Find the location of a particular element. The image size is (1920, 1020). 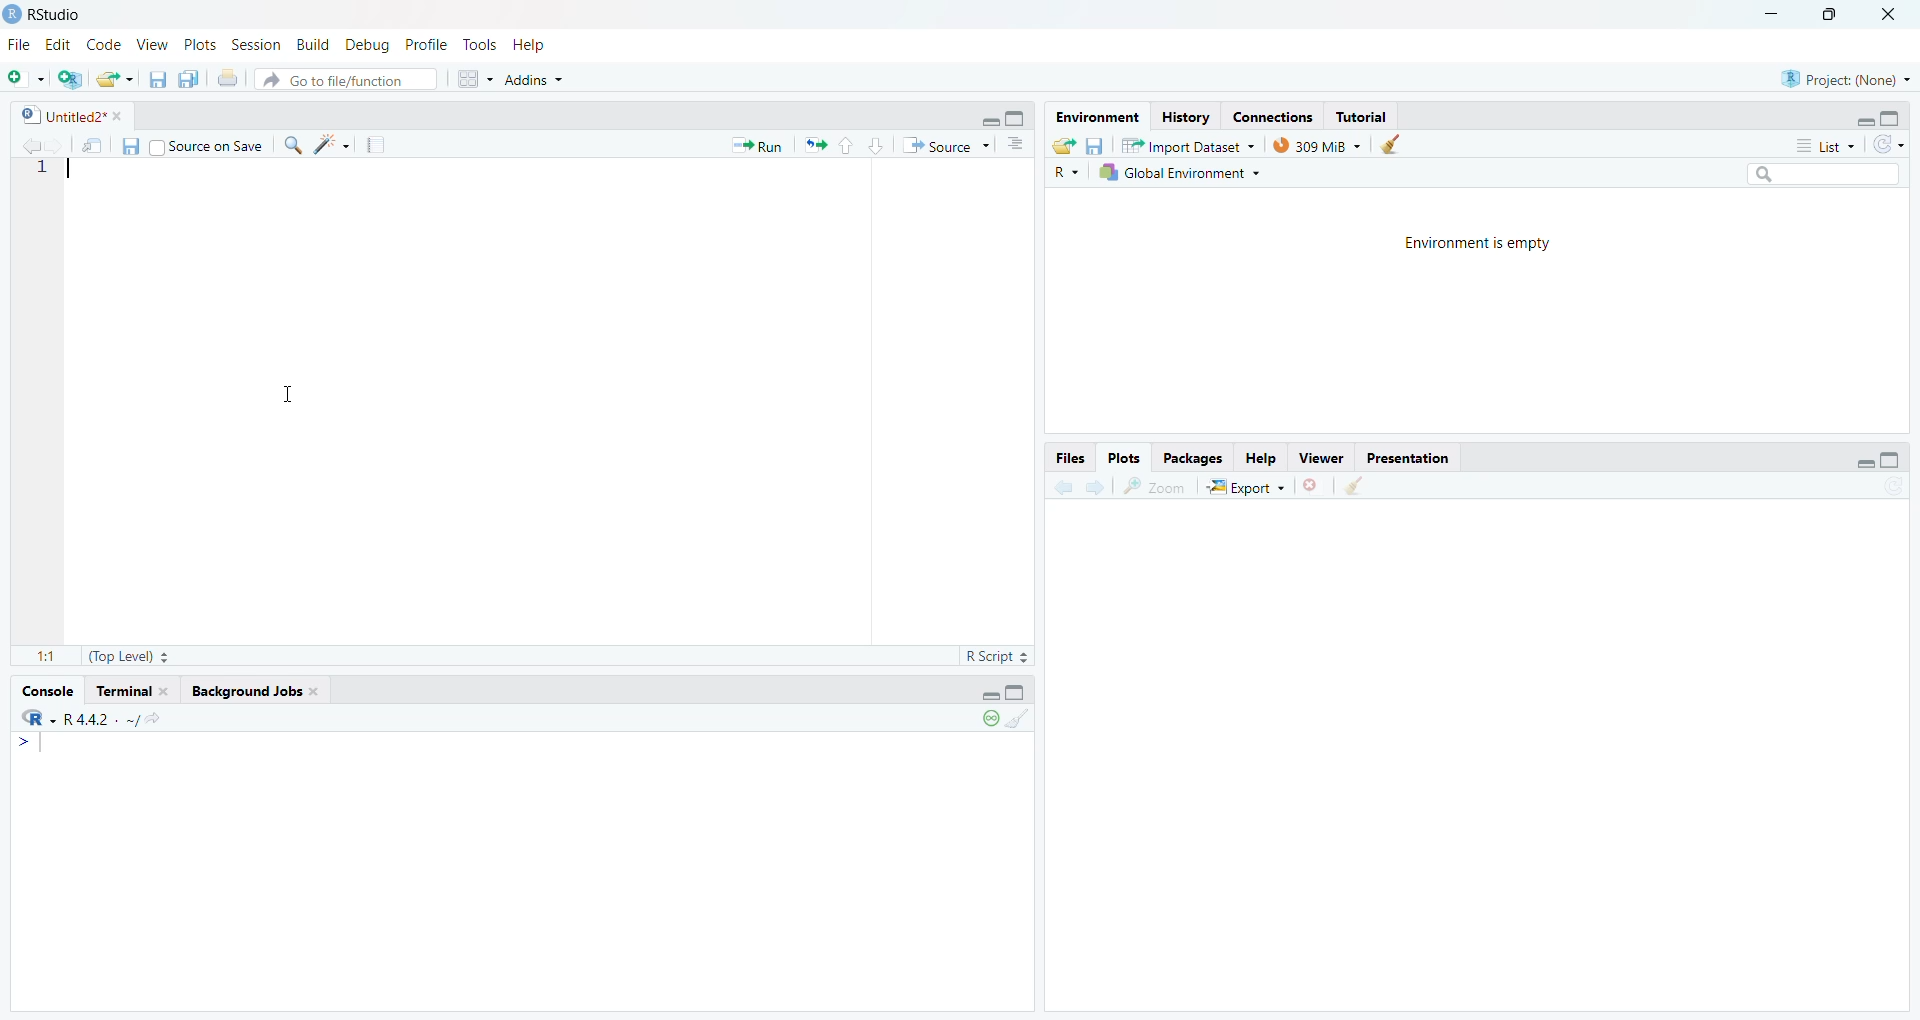

Plots is located at coordinates (197, 44).